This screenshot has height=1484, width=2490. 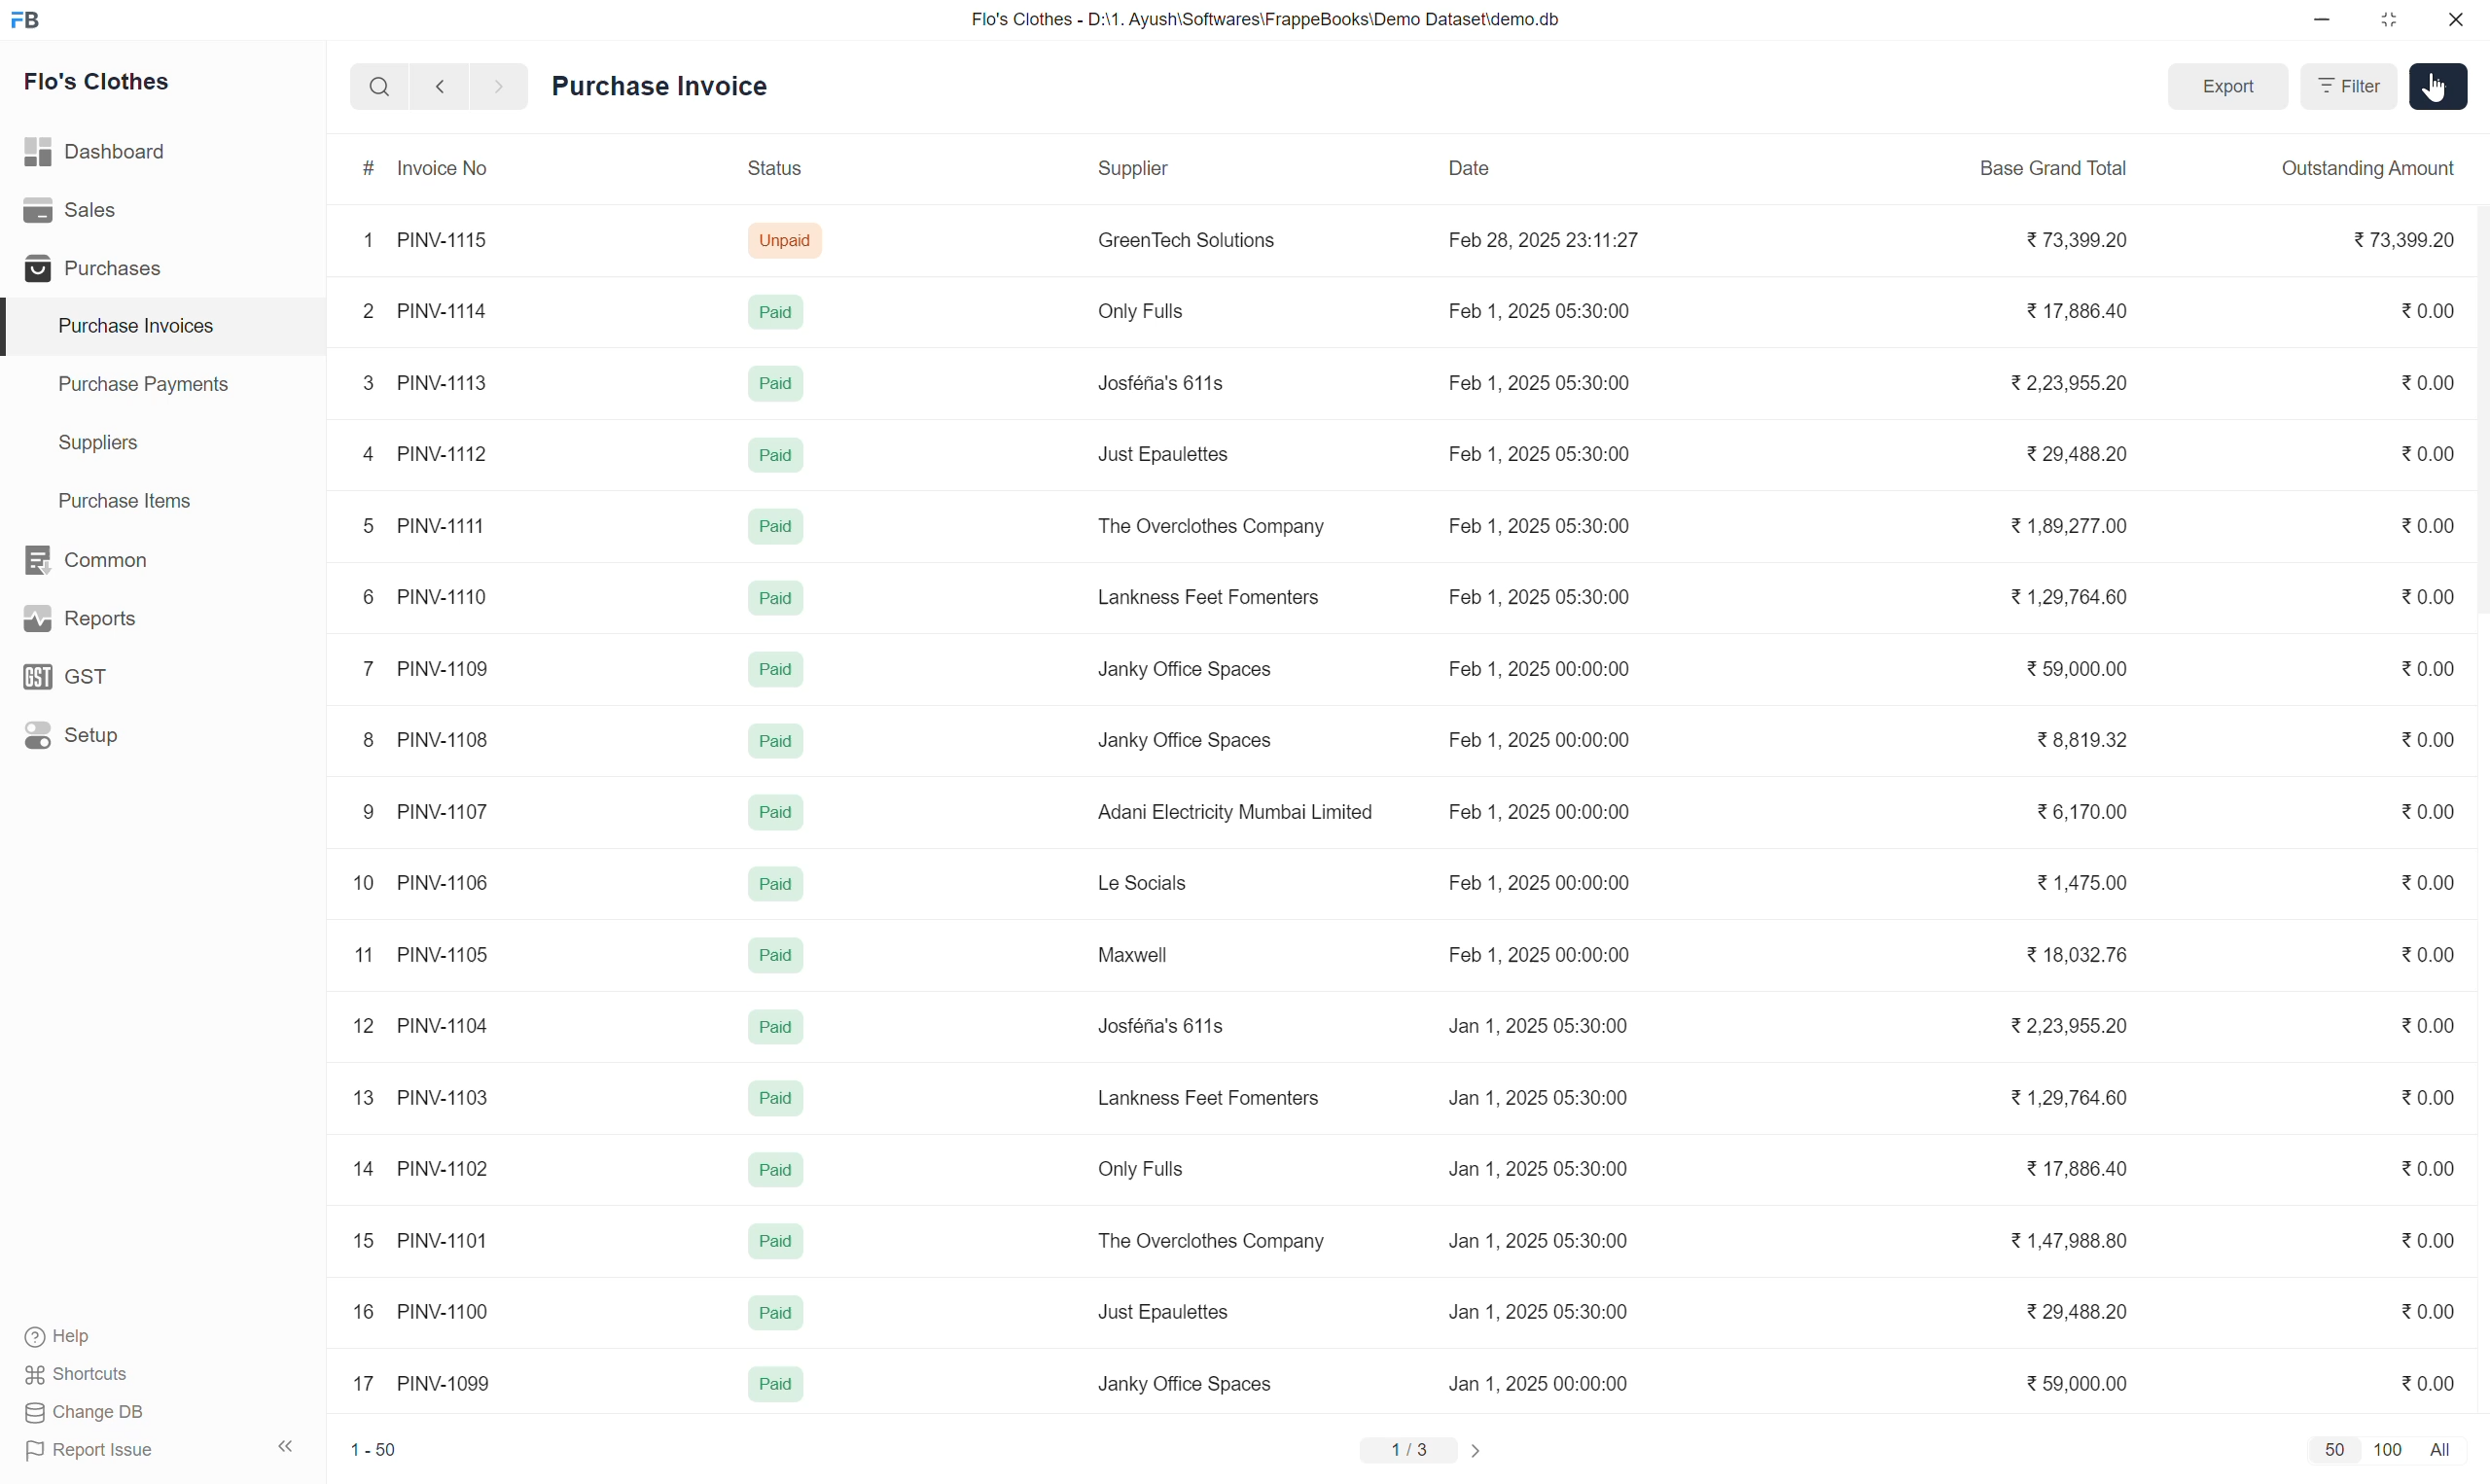 What do you see at coordinates (363, 1099) in the screenshot?
I see `13` at bounding box center [363, 1099].